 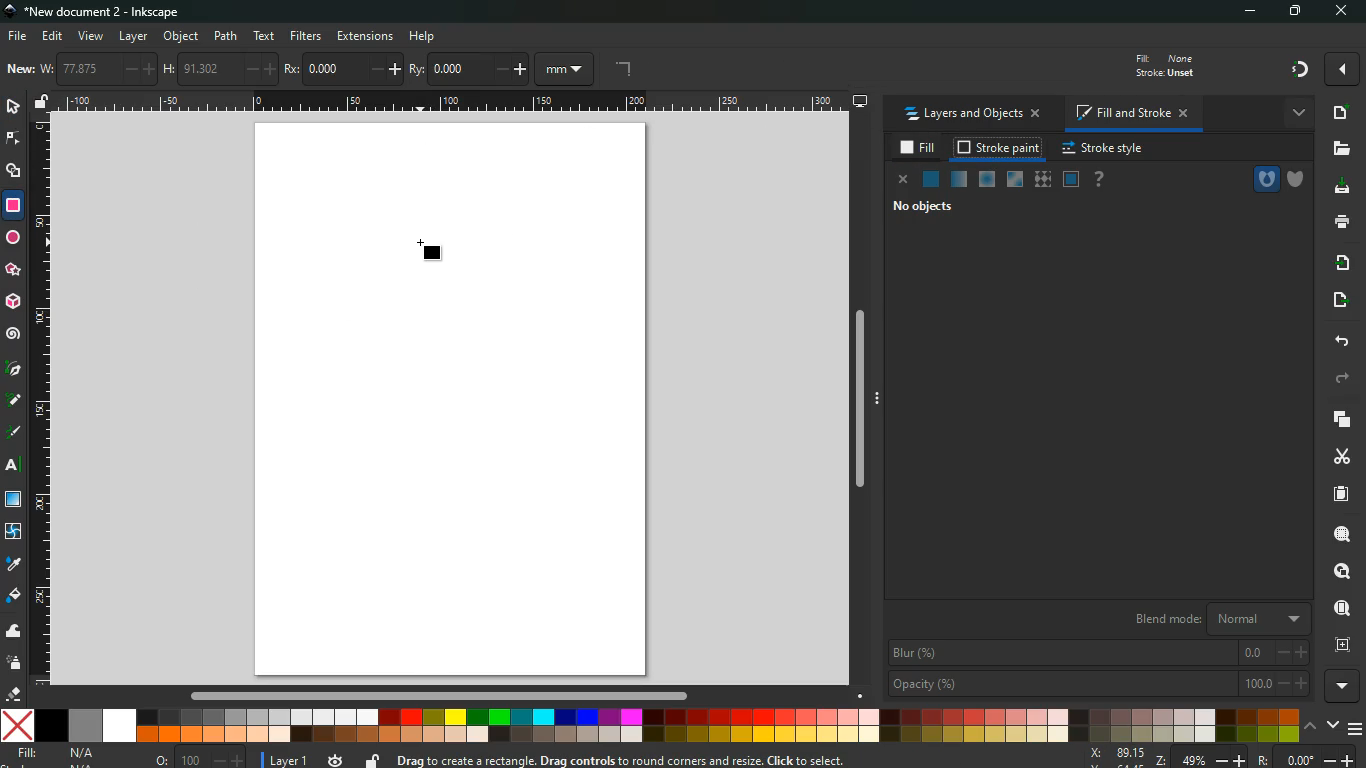 I want to click on erase, so click(x=14, y=693).